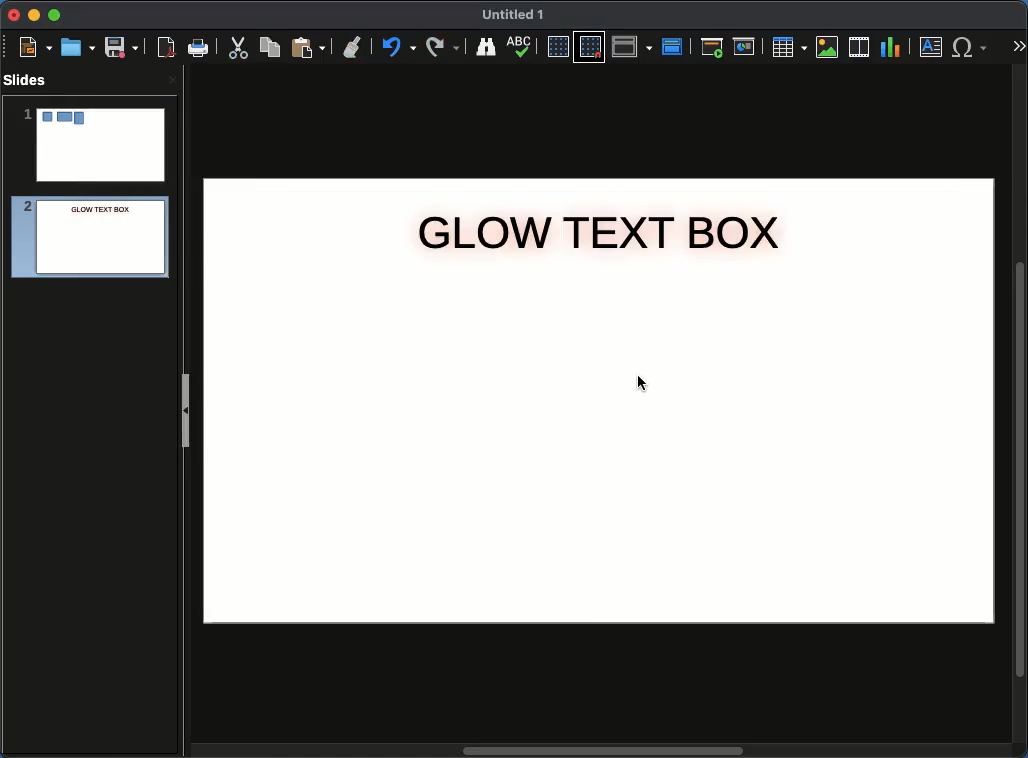 This screenshot has height=758, width=1028. What do you see at coordinates (31, 80) in the screenshot?
I see `Slides` at bounding box center [31, 80].